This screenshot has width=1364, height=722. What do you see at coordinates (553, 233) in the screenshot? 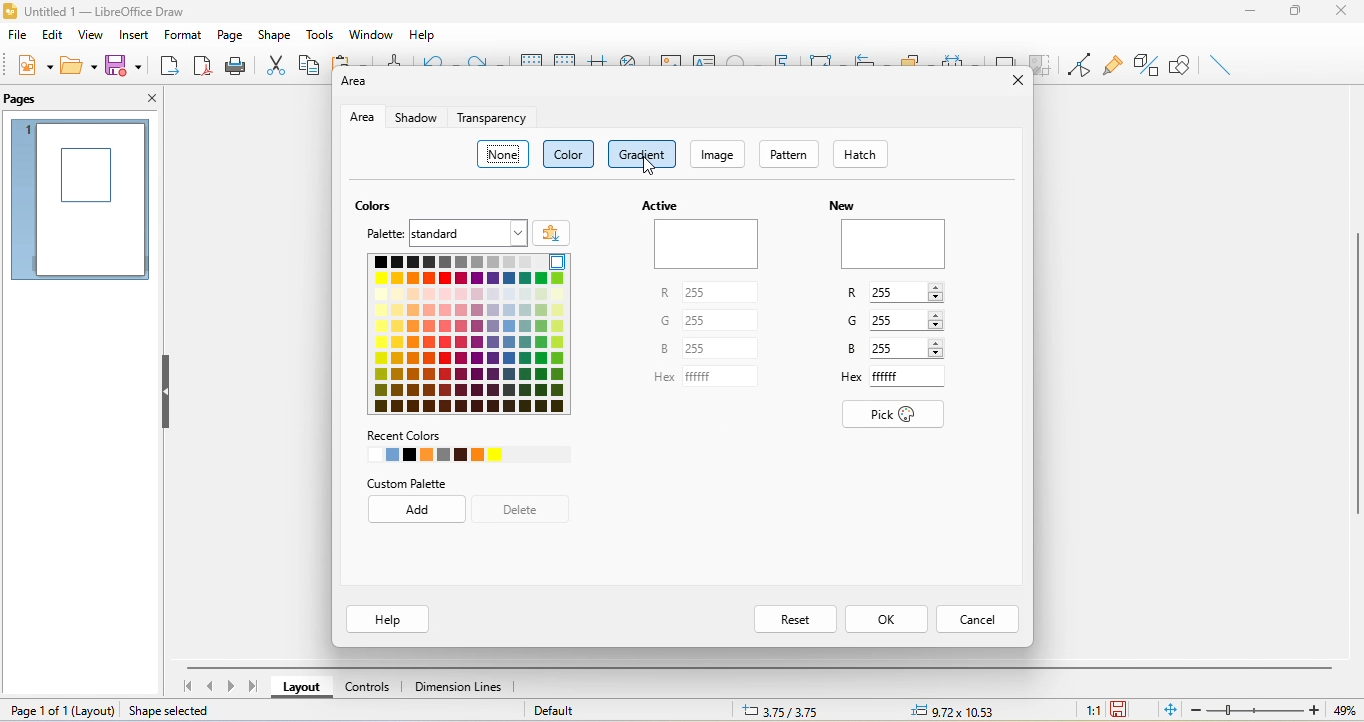
I see `add color palette` at bounding box center [553, 233].